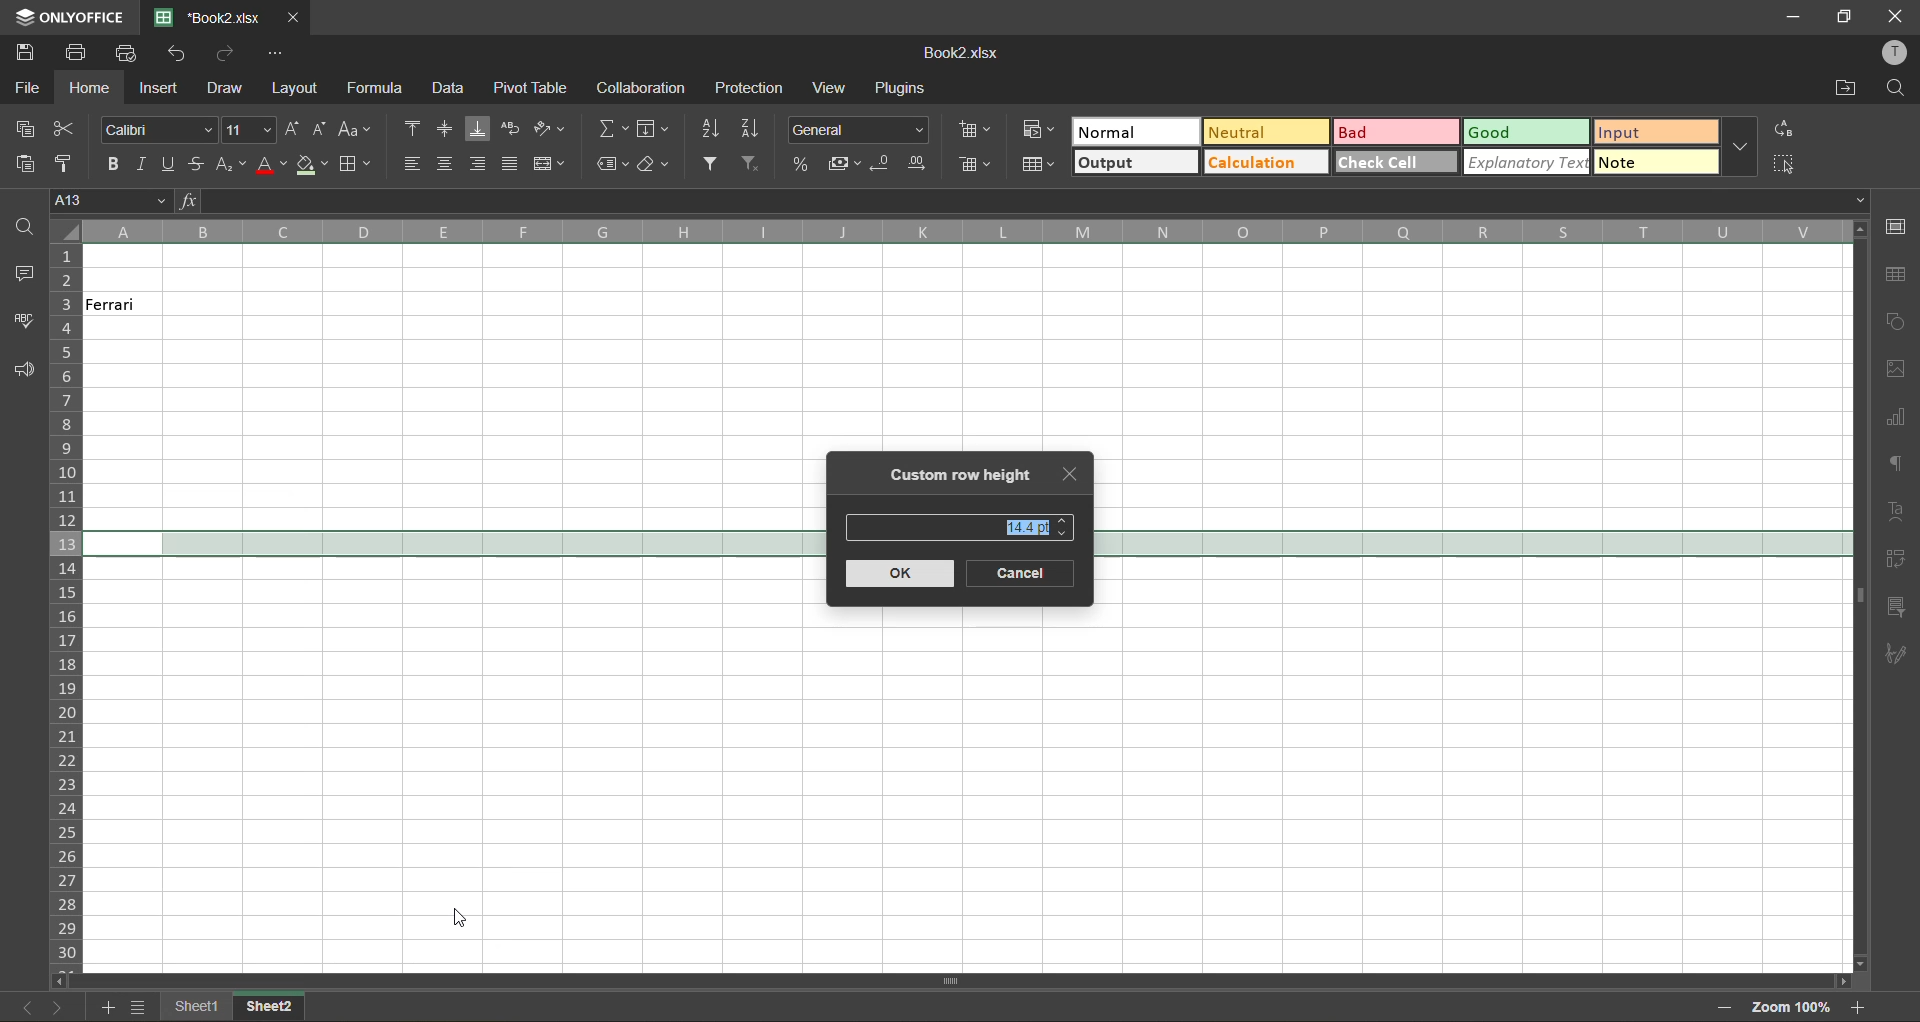  What do you see at coordinates (77, 52) in the screenshot?
I see `print` at bounding box center [77, 52].